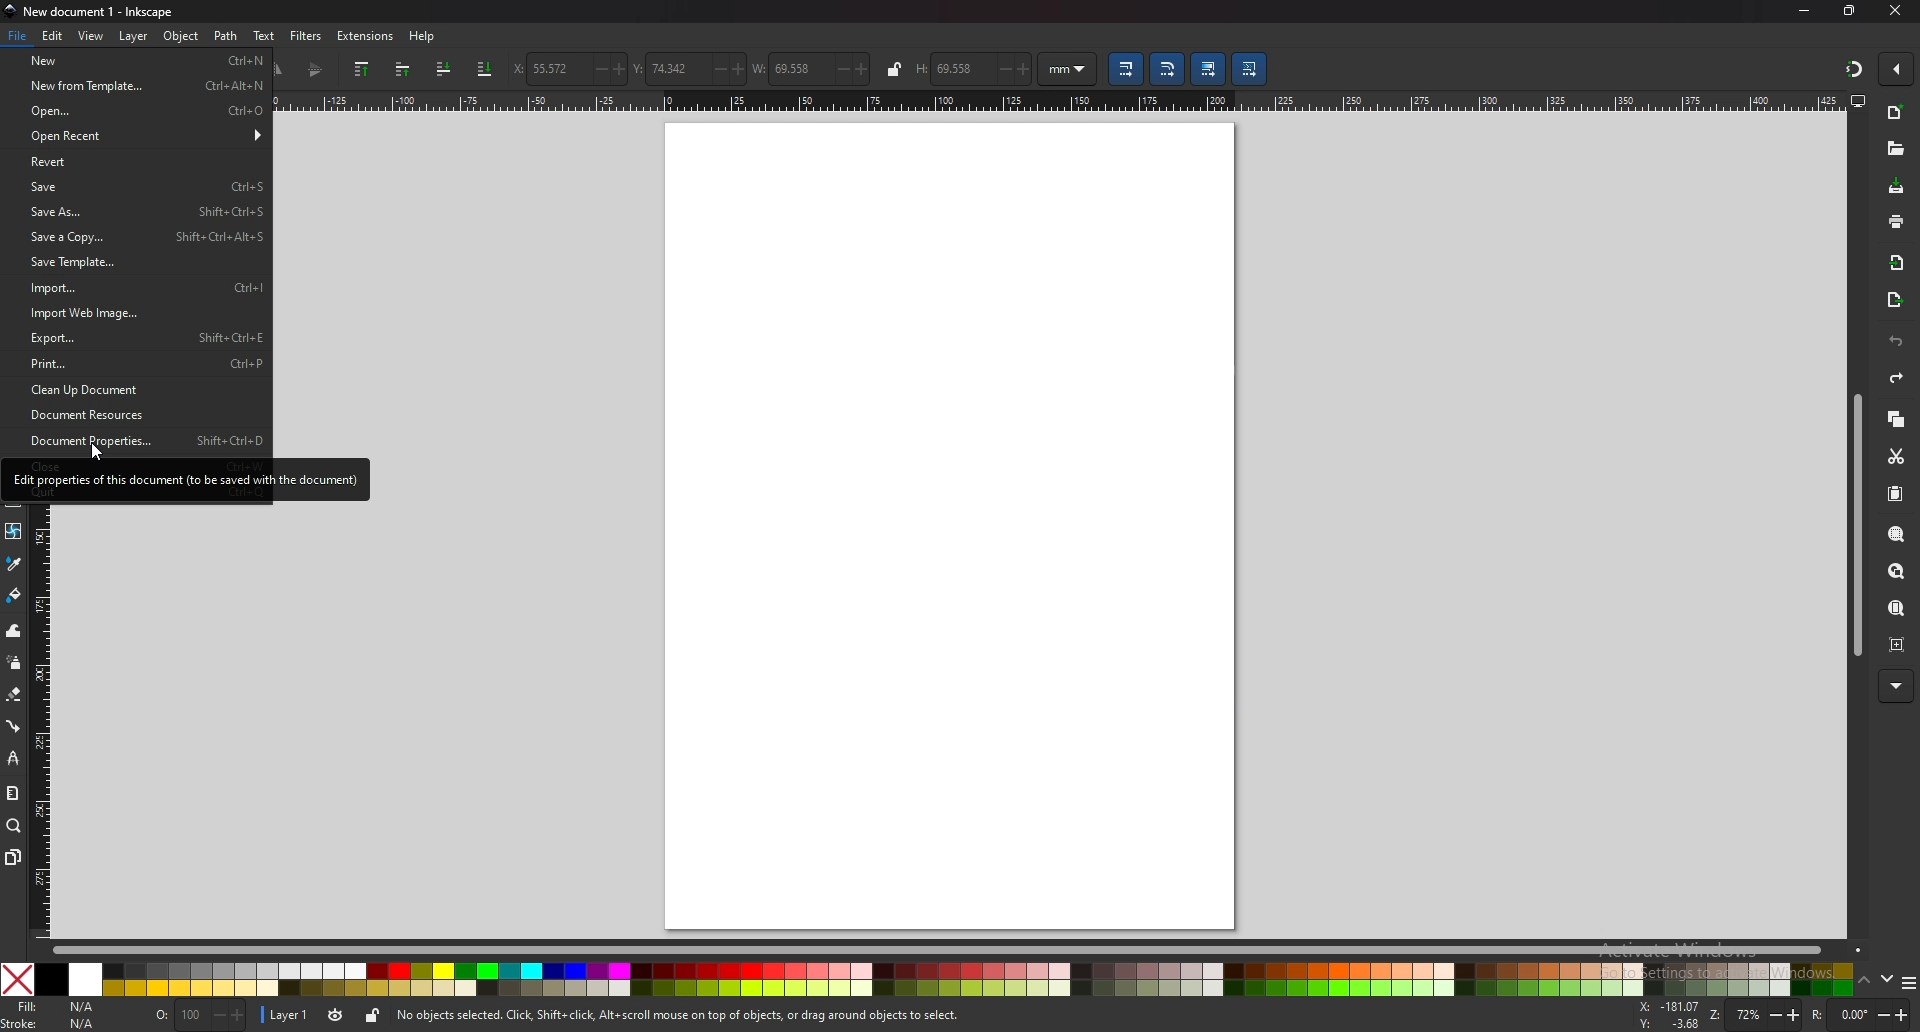 The width and height of the screenshot is (1920, 1032). What do you see at coordinates (14, 693) in the screenshot?
I see `erase` at bounding box center [14, 693].